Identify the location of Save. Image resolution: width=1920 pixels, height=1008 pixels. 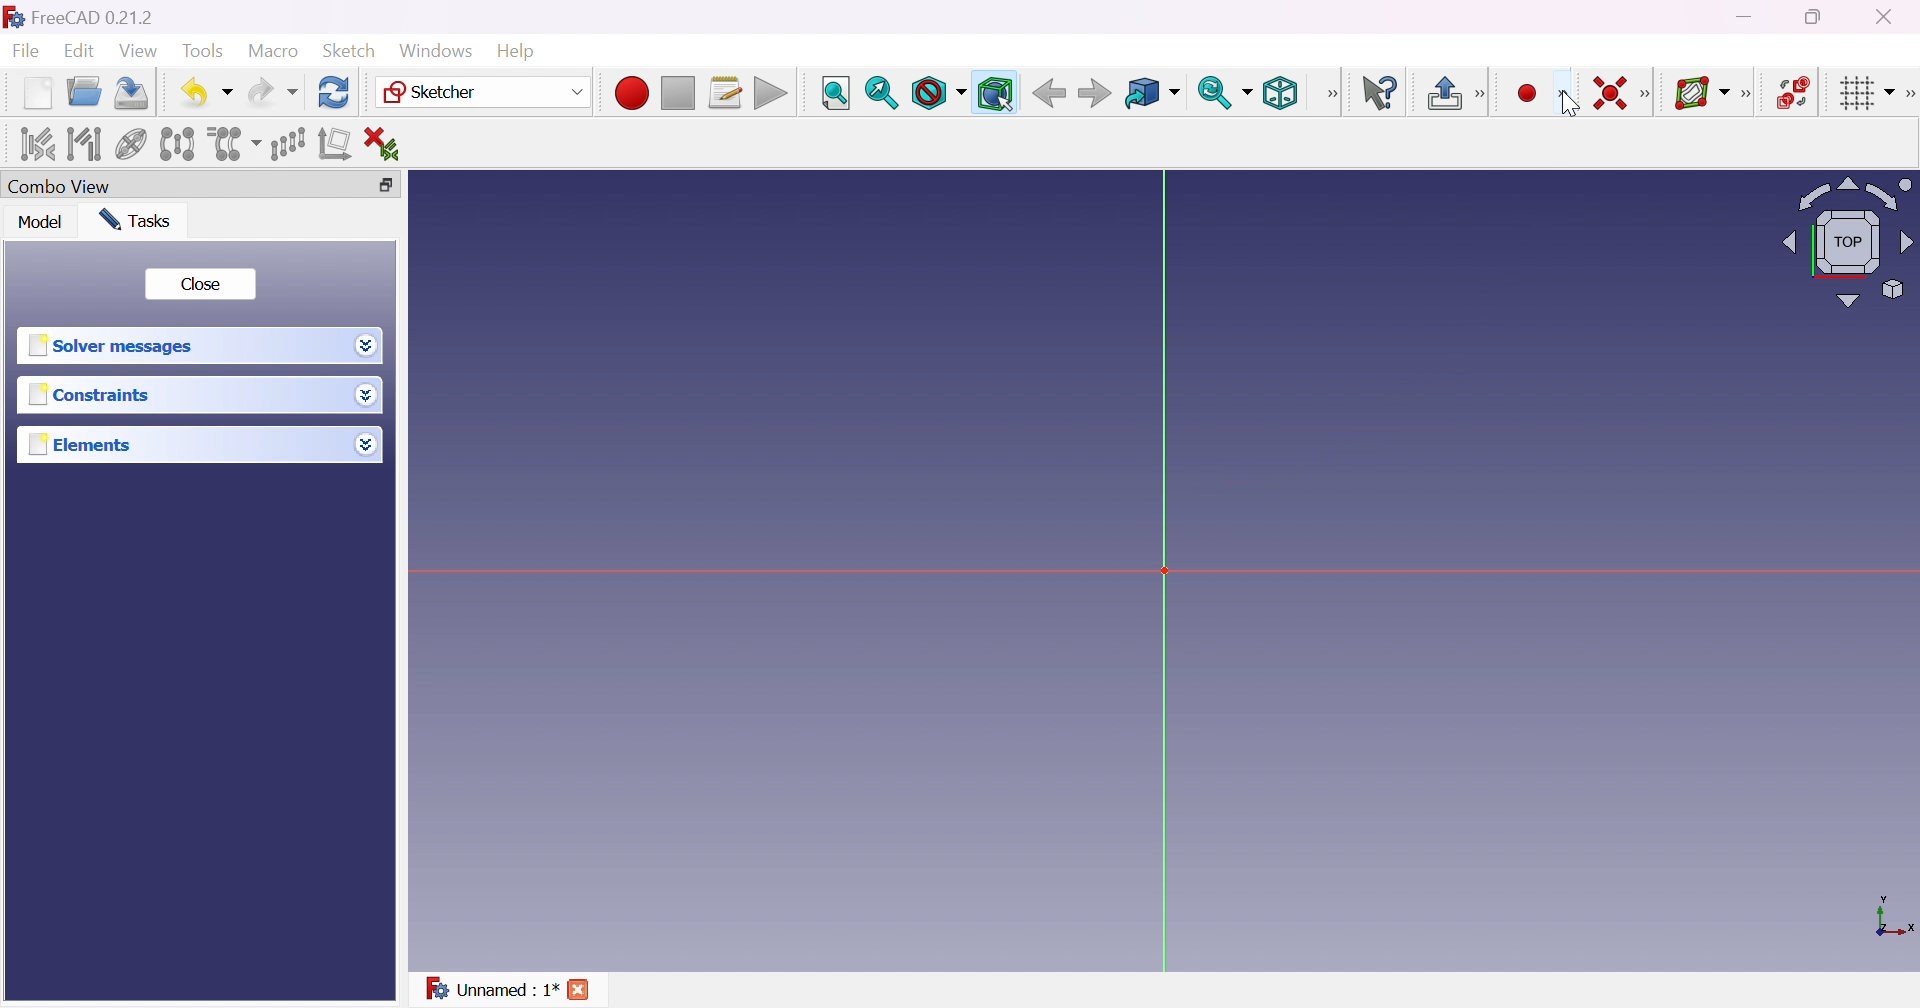
(129, 92).